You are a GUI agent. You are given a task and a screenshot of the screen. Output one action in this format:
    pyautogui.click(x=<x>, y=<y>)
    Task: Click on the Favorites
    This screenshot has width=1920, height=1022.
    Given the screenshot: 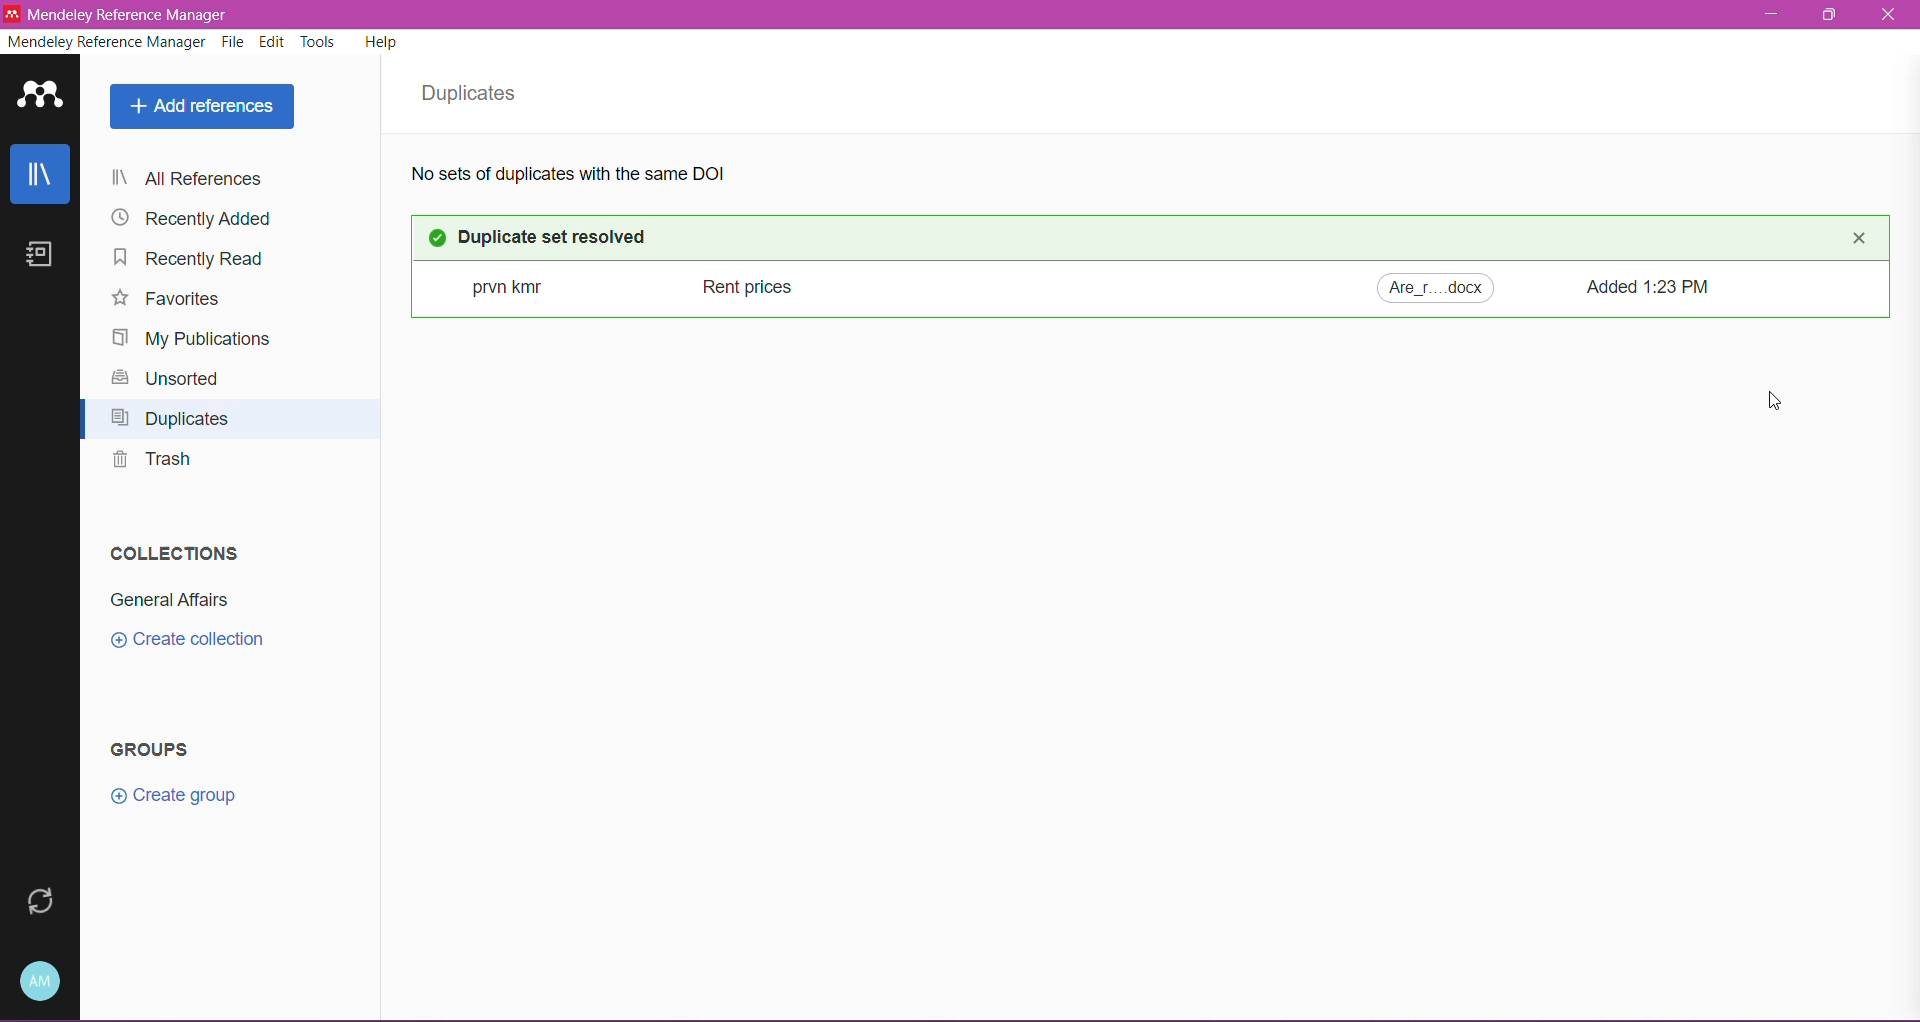 What is the action you would take?
    pyautogui.click(x=168, y=300)
    